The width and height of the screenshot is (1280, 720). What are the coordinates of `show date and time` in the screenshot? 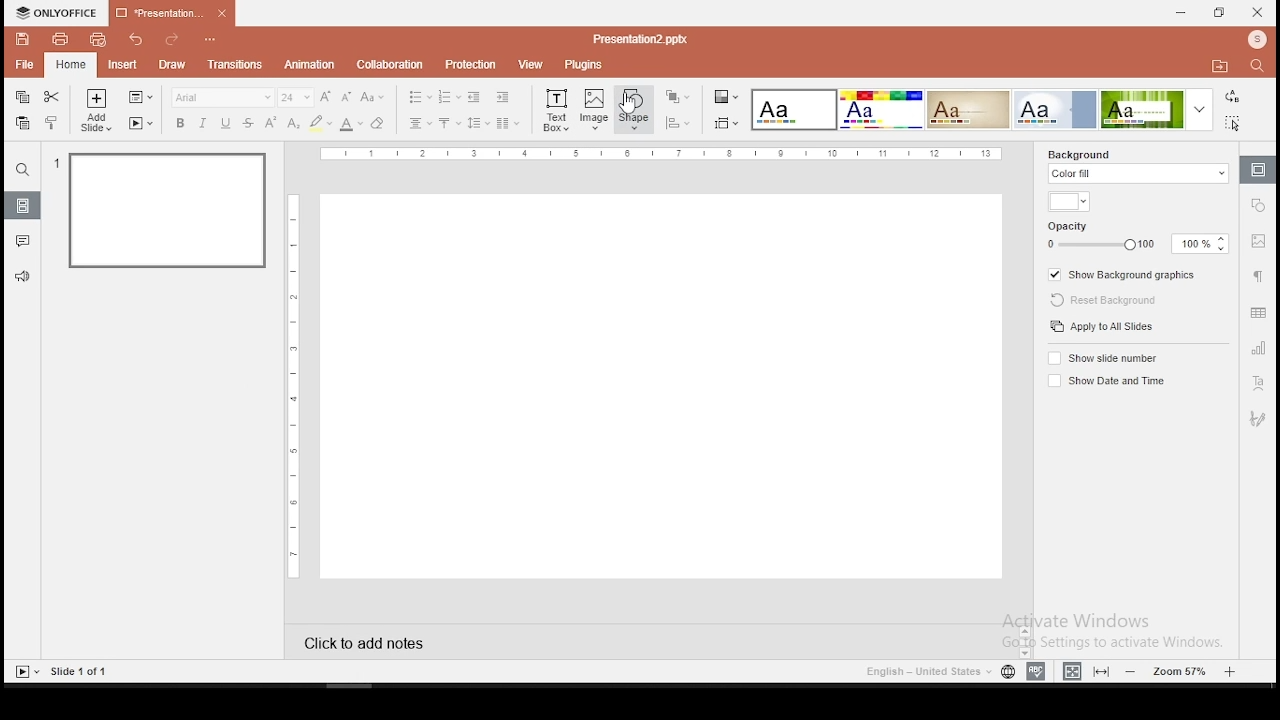 It's located at (1104, 381).